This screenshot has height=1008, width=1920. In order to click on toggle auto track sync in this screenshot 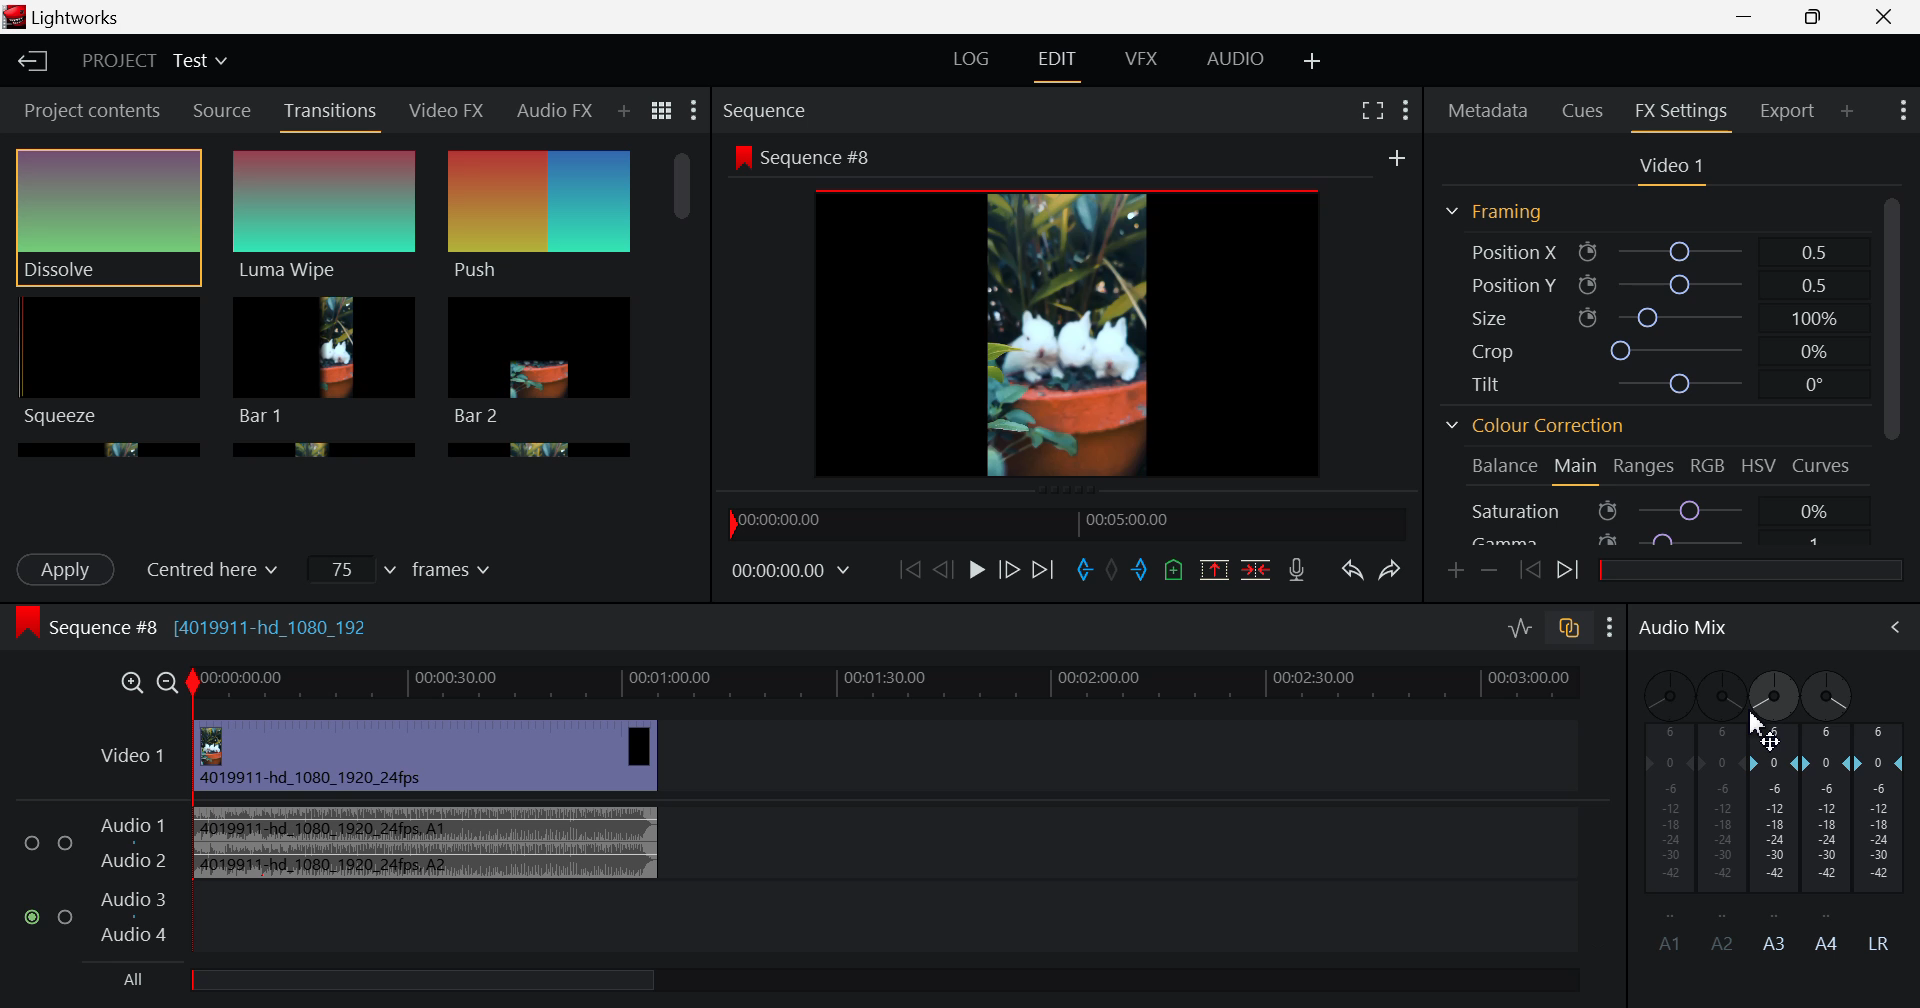, I will do `click(1571, 633)`.